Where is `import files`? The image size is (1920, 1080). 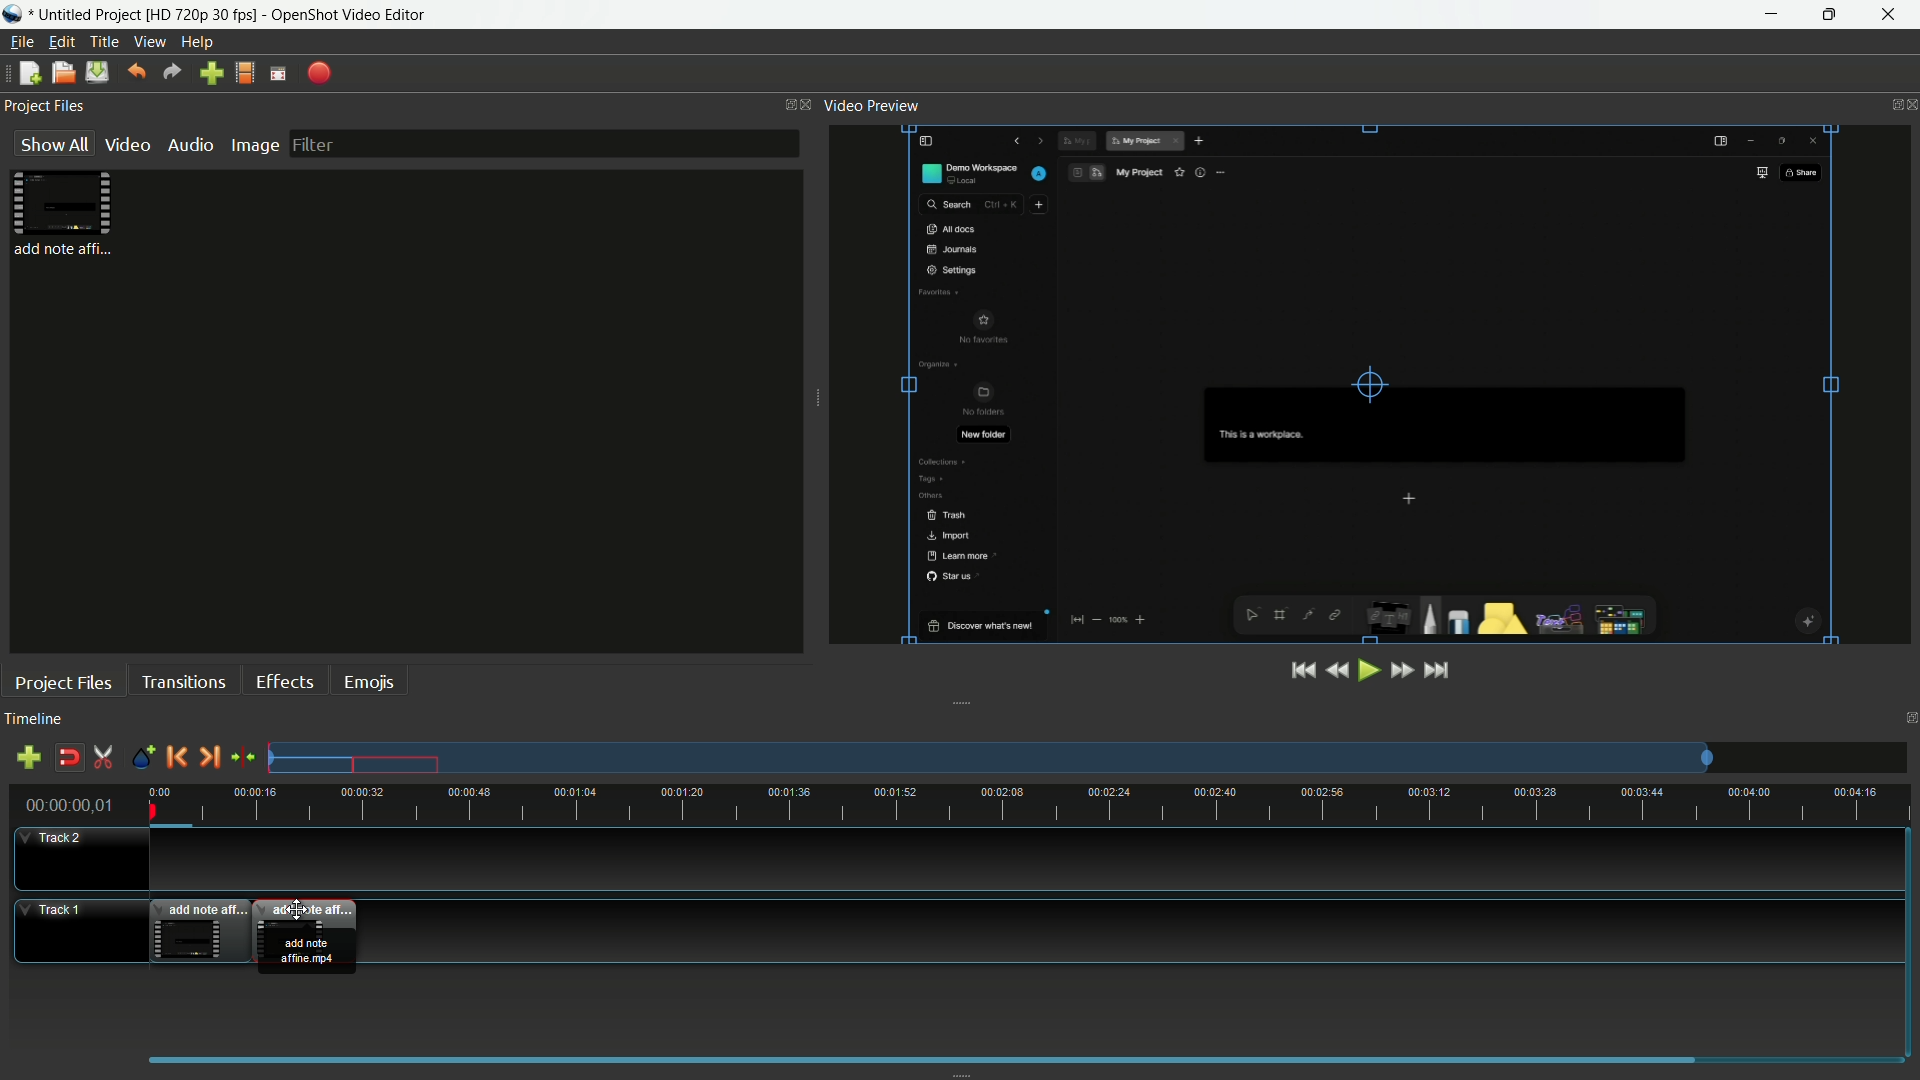 import files is located at coordinates (210, 74).